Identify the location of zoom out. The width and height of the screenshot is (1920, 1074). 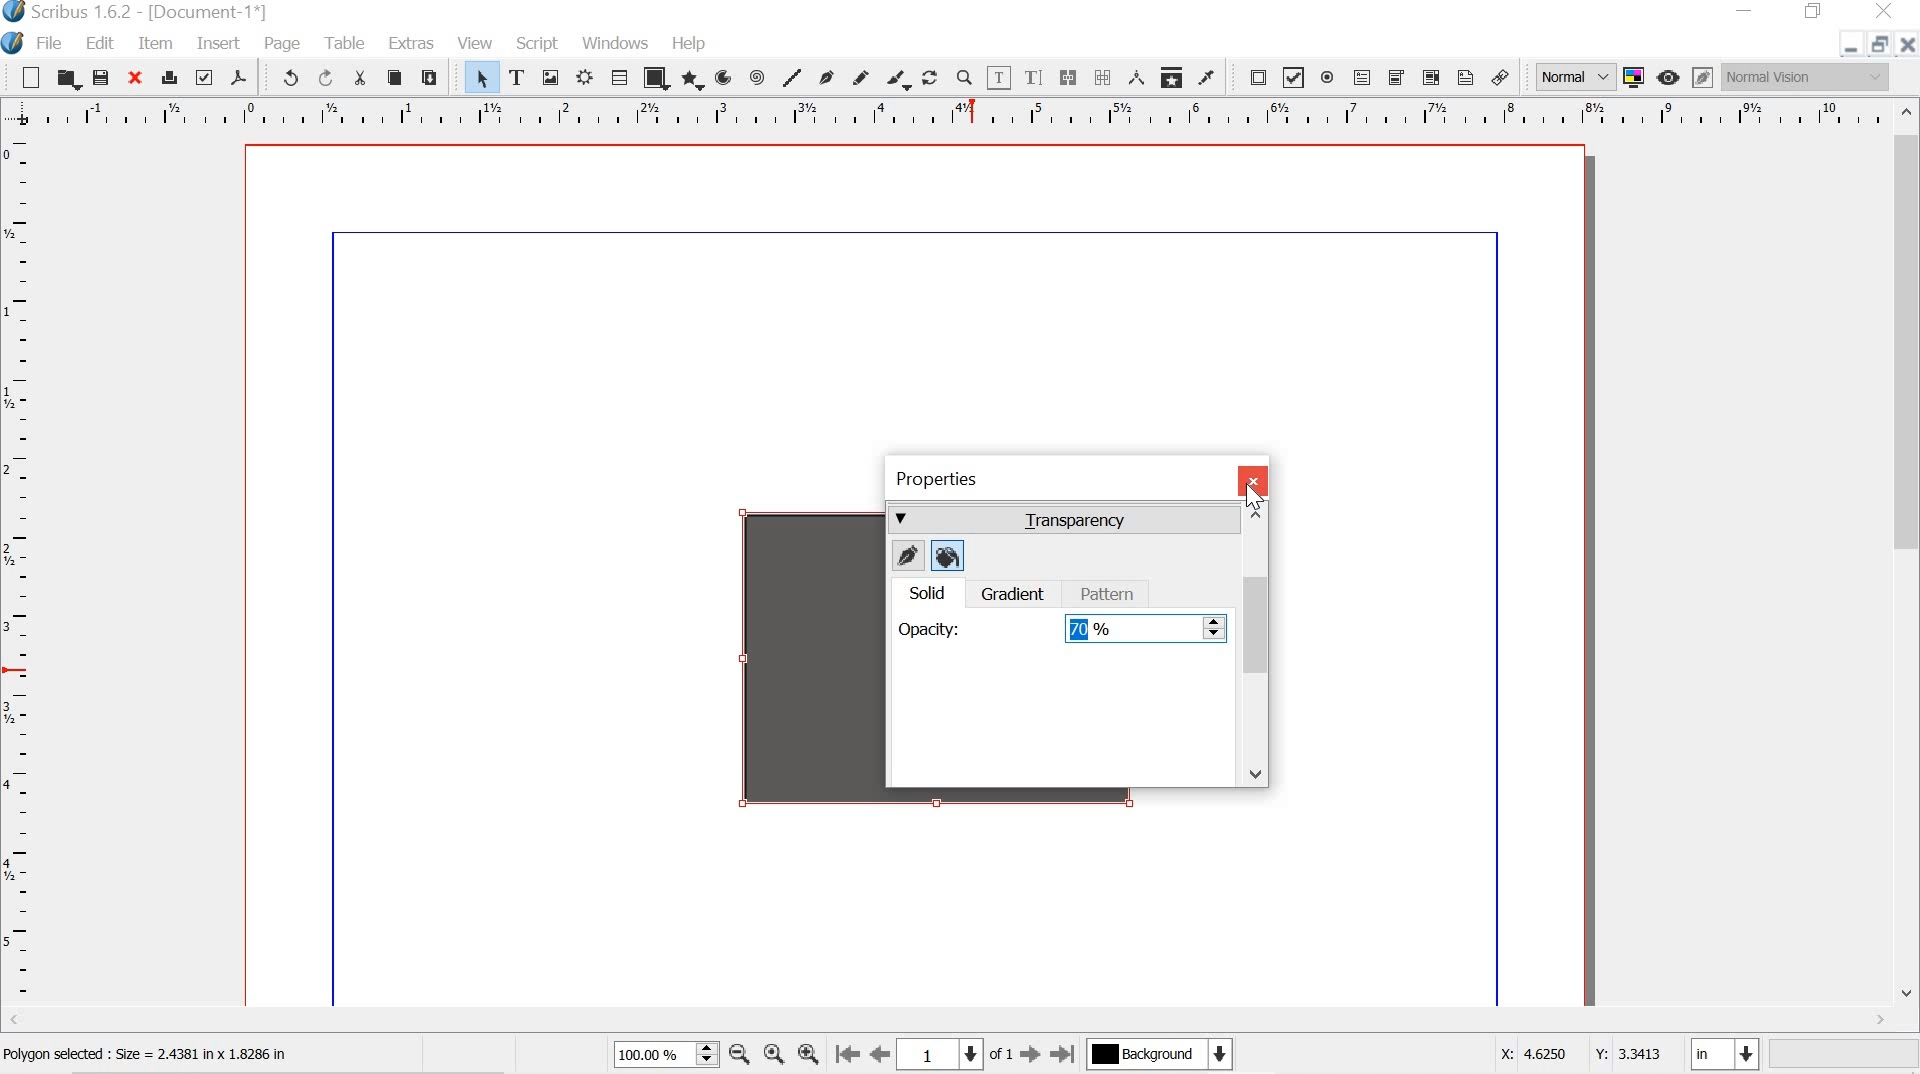
(739, 1056).